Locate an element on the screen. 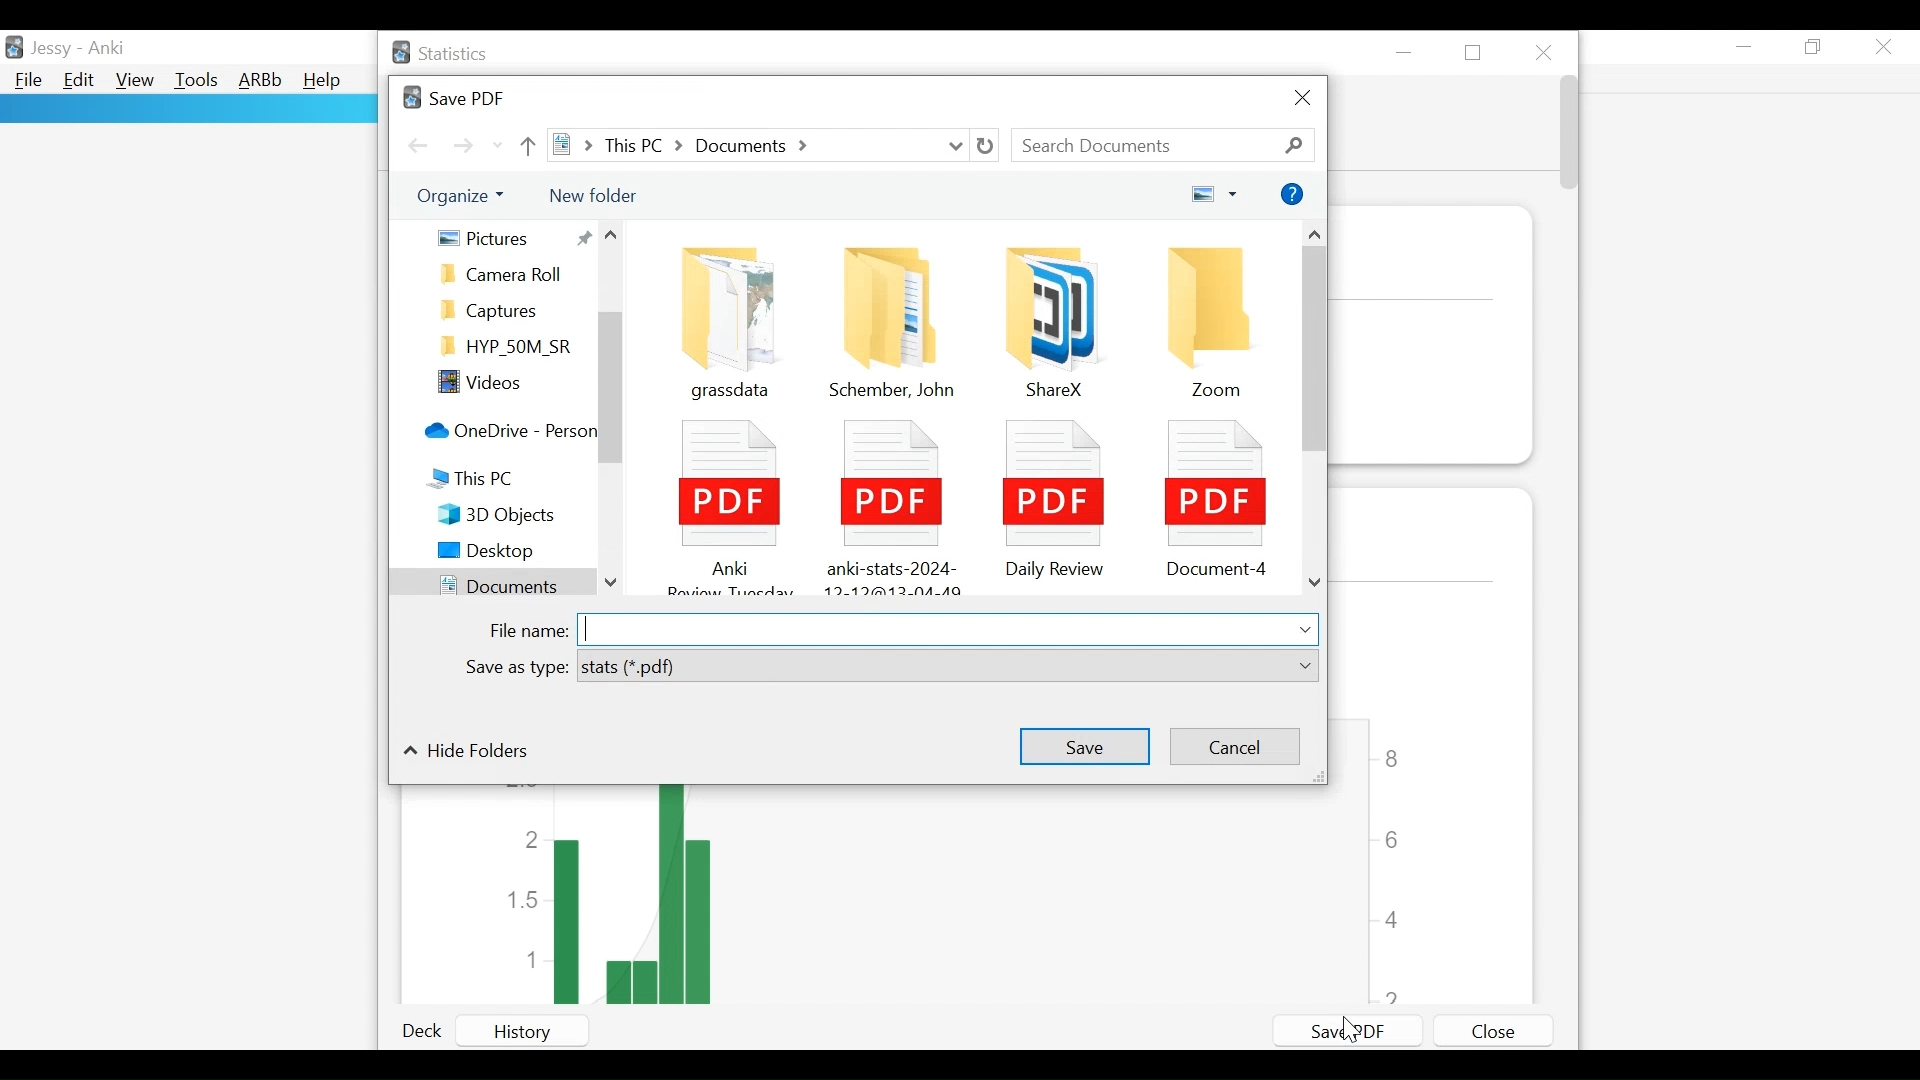  Edit is located at coordinates (80, 82).